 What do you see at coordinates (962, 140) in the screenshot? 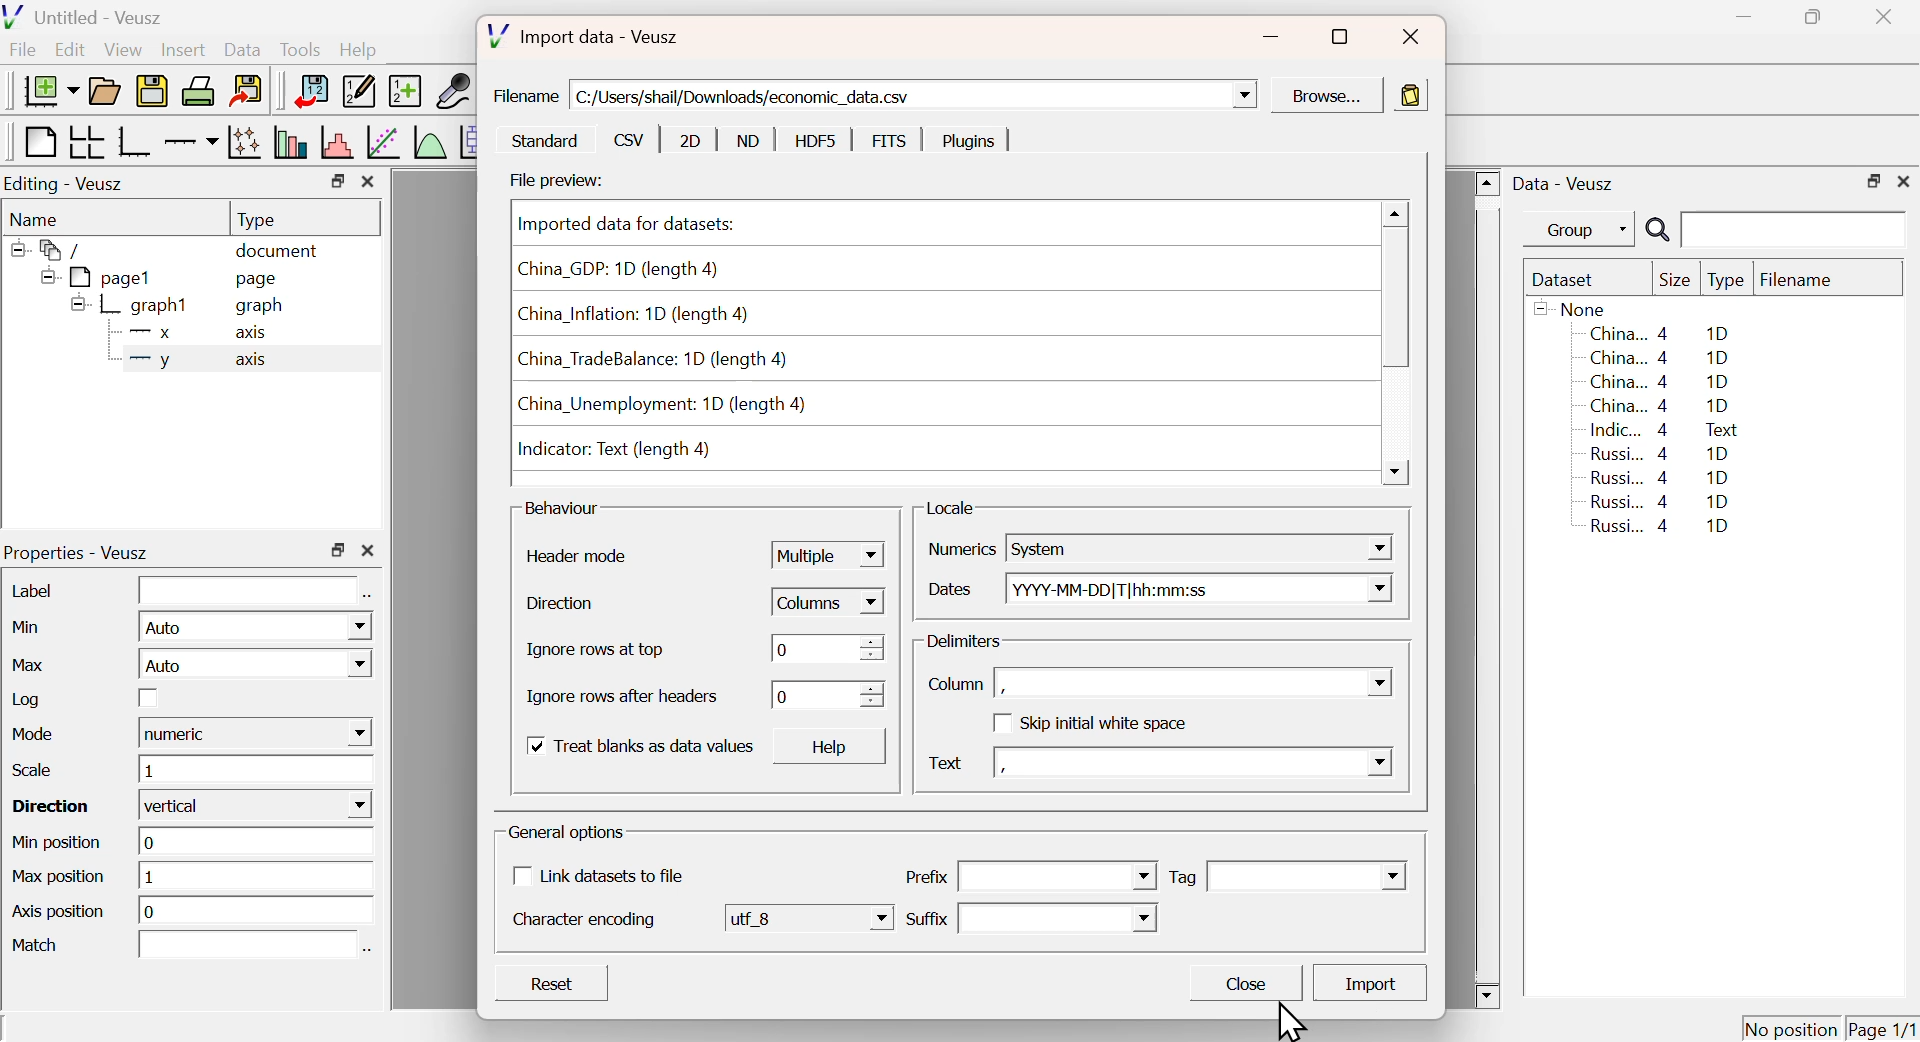
I see `Plugins` at bounding box center [962, 140].